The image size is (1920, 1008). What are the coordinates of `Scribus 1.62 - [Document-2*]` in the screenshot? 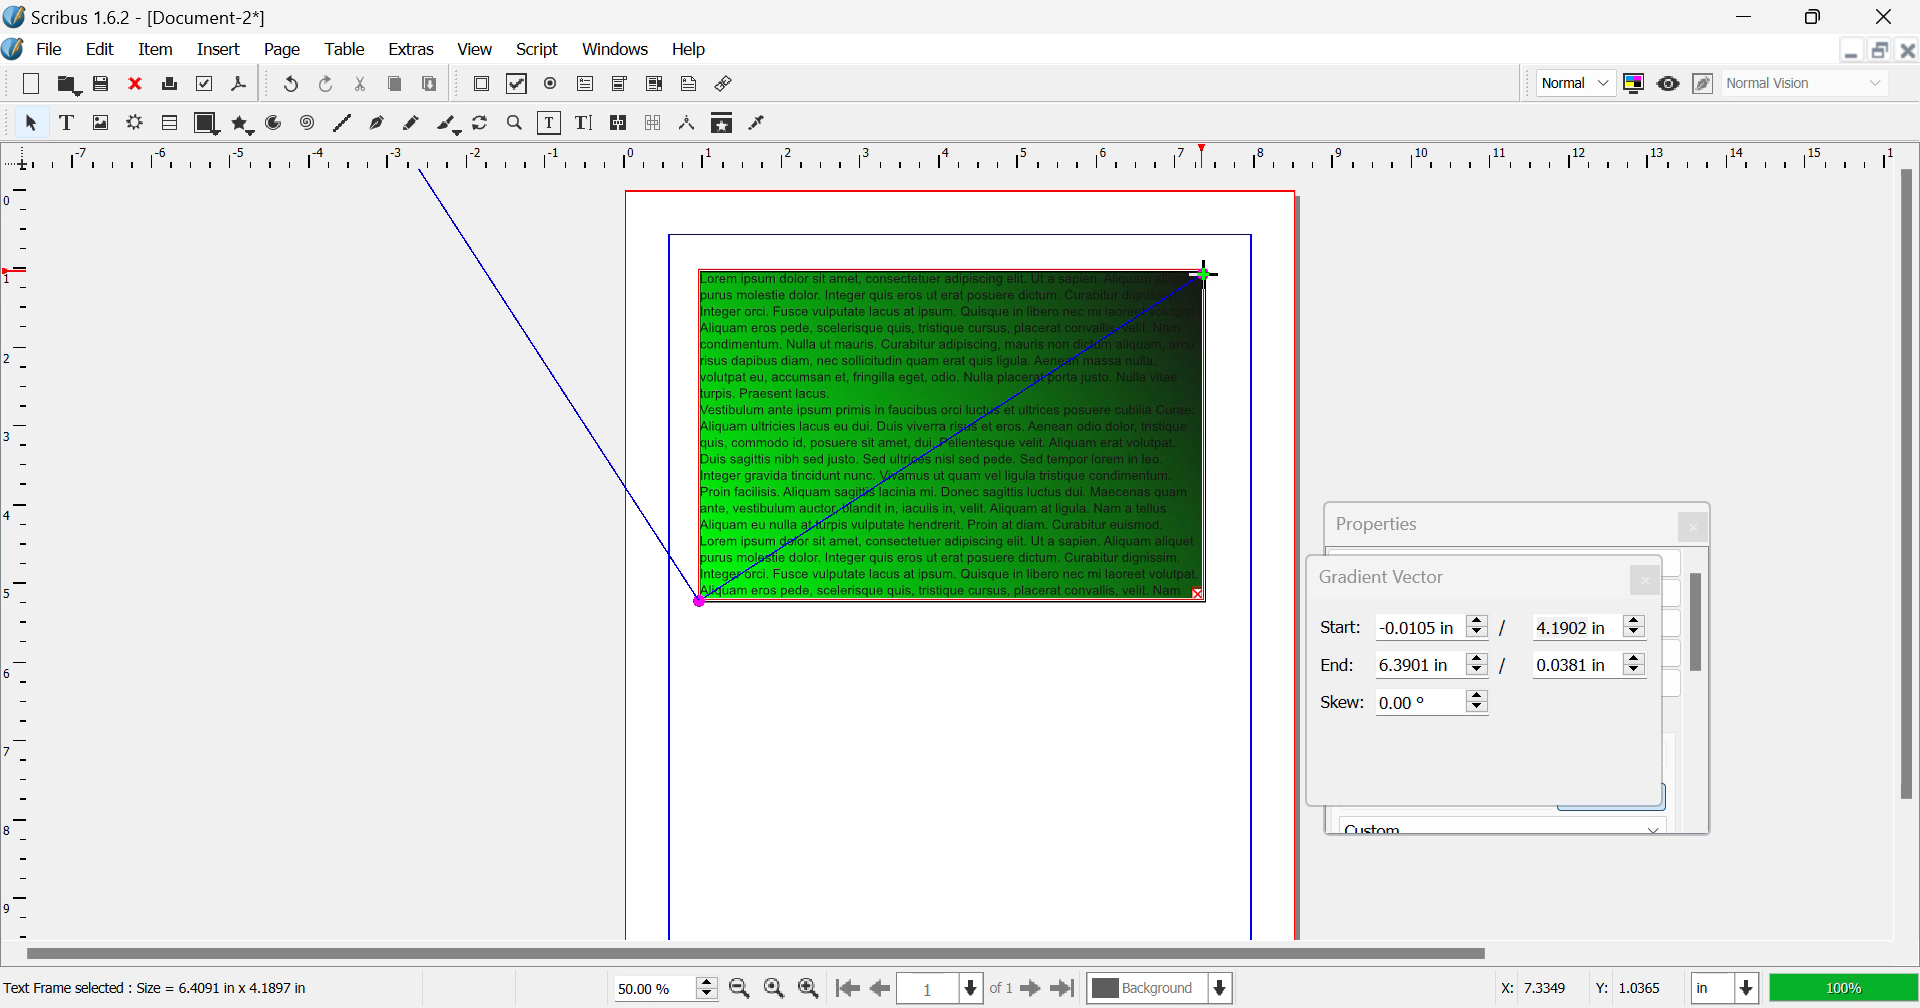 It's located at (137, 17).